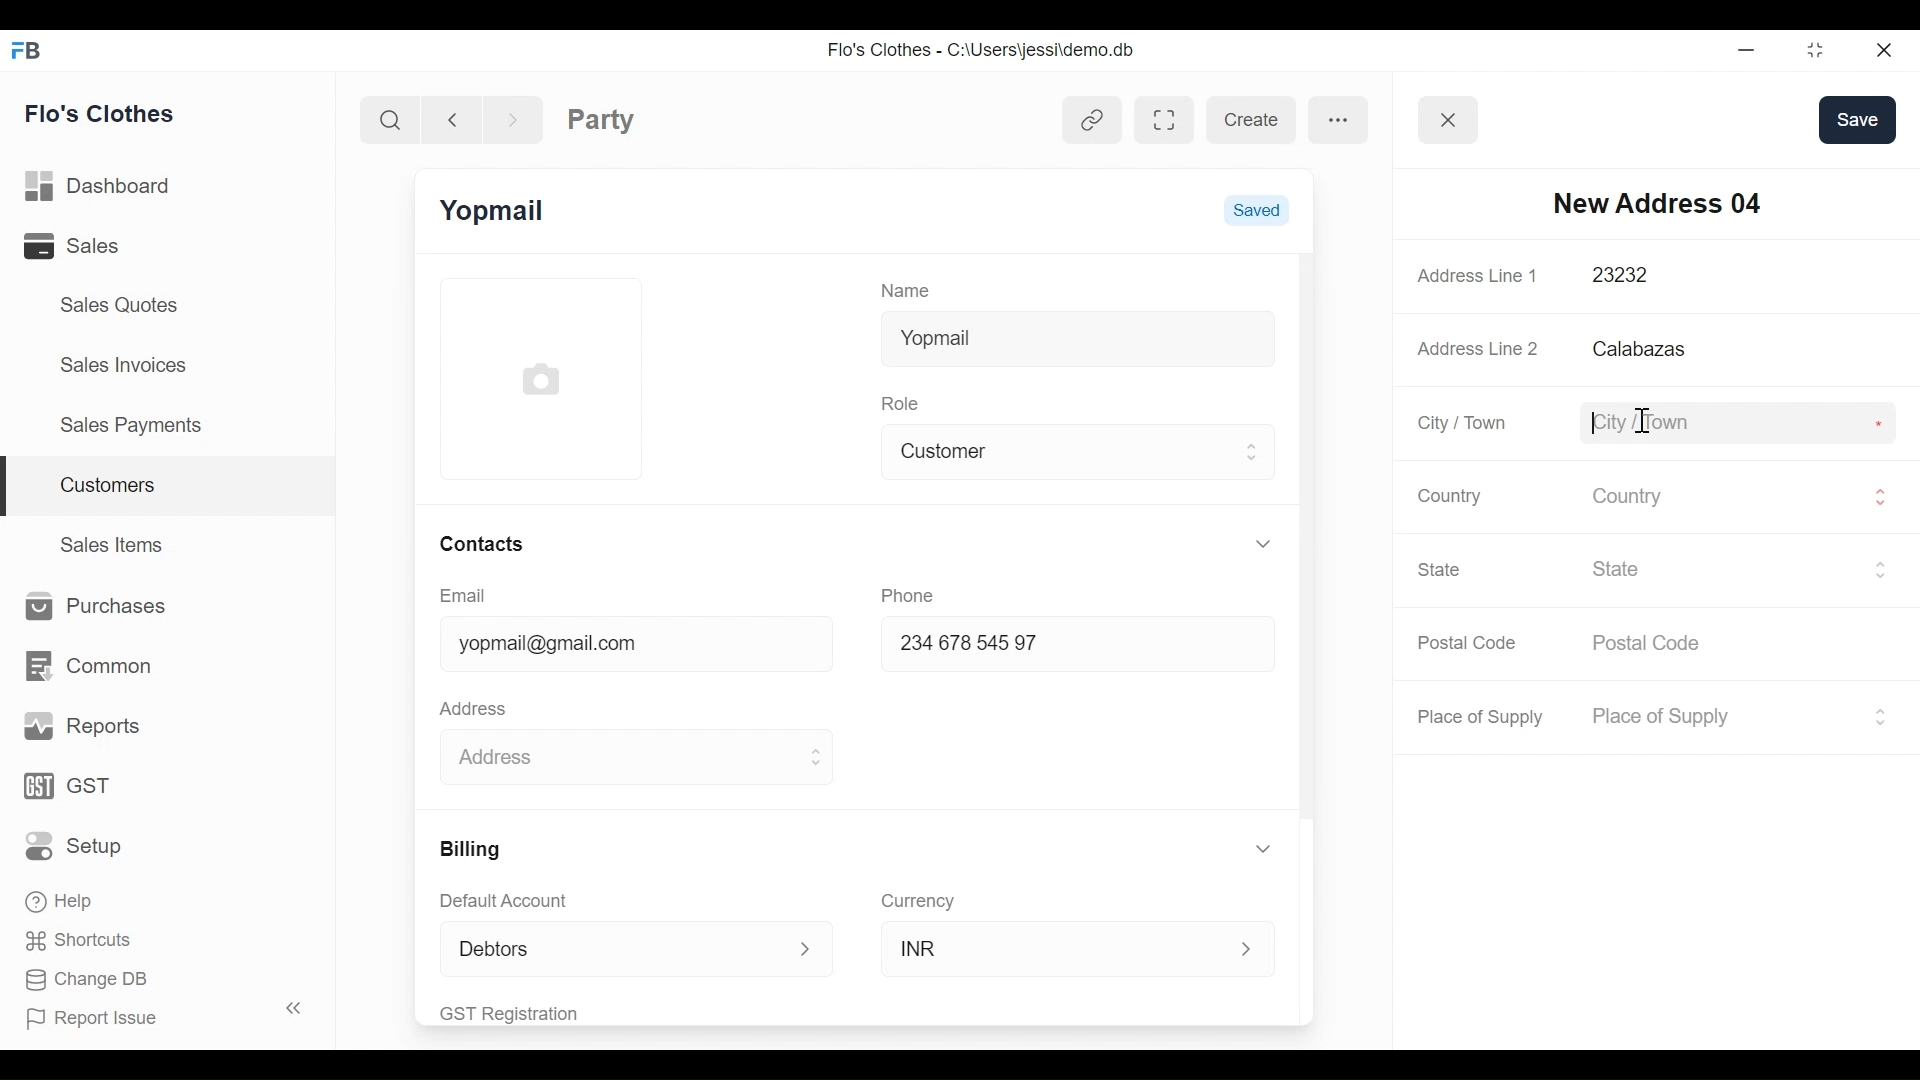  Describe the element at coordinates (86, 666) in the screenshot. I see `Common` at that location.